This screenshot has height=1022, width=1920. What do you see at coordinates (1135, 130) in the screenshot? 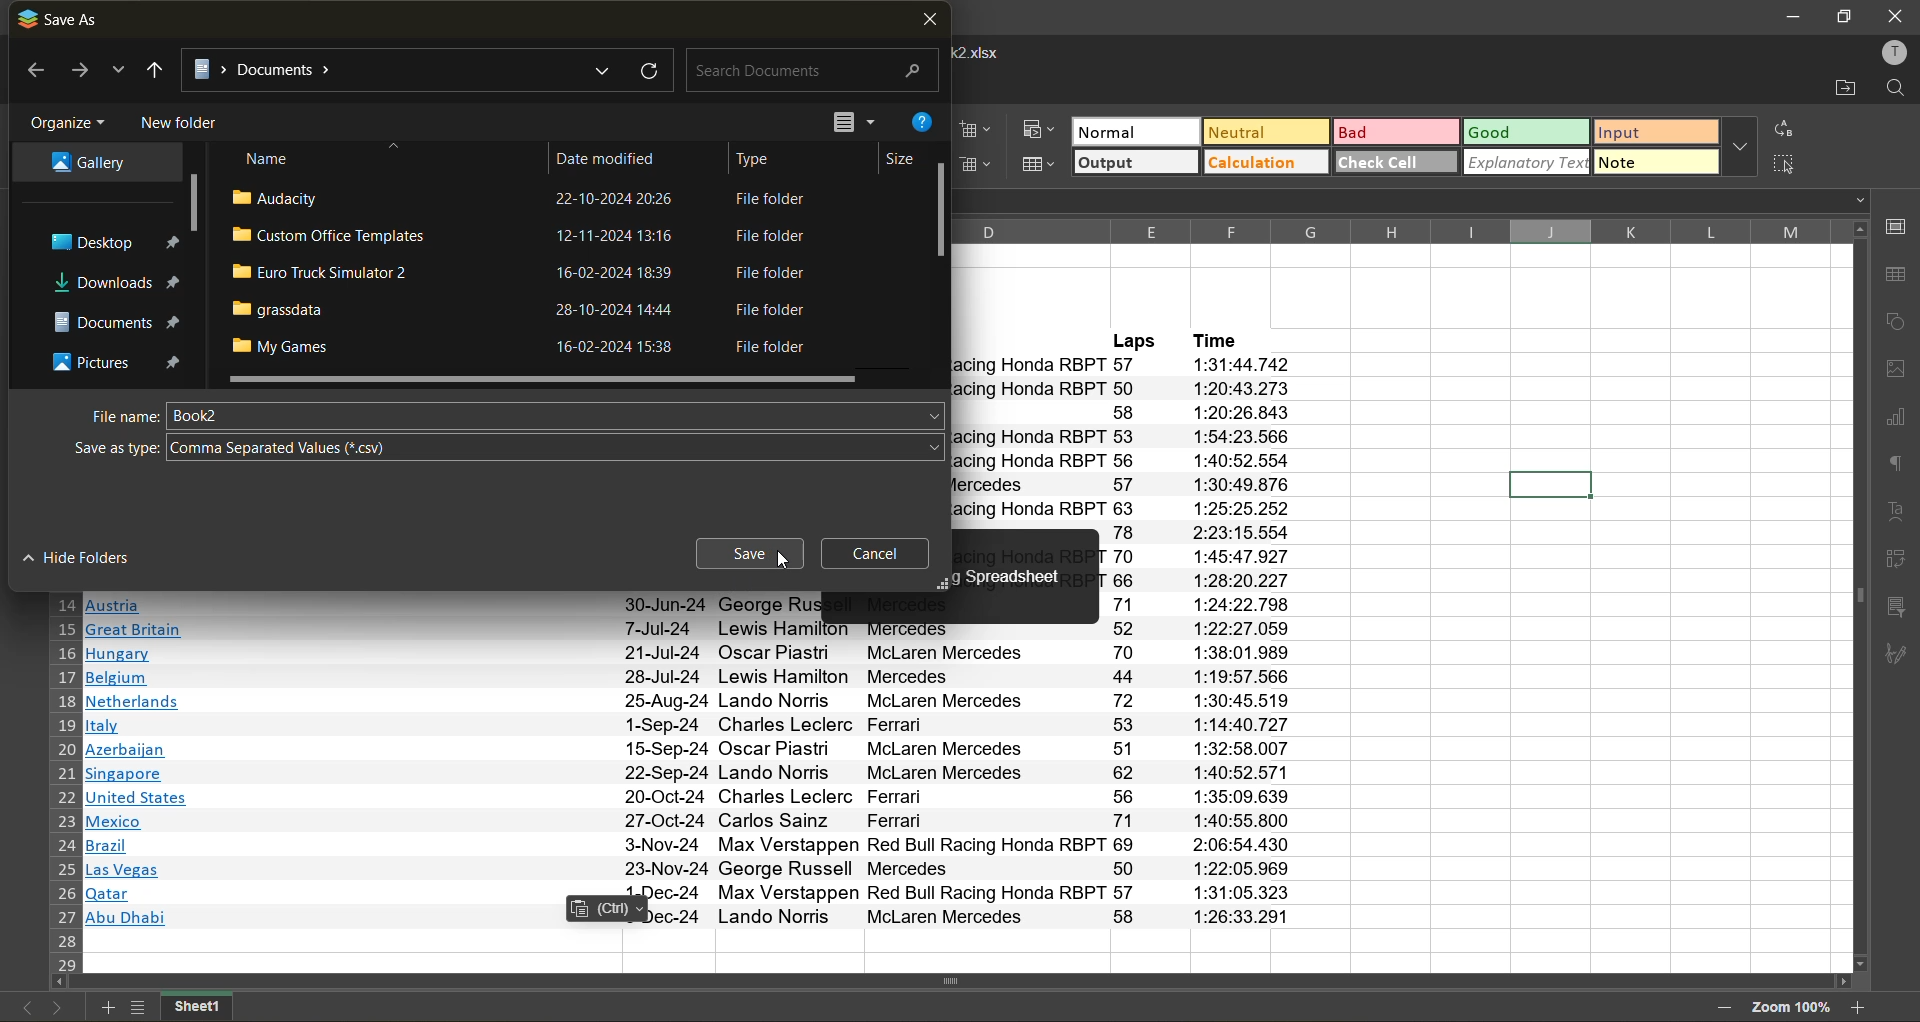
I see `normal` at bounding box center [1135, 130].